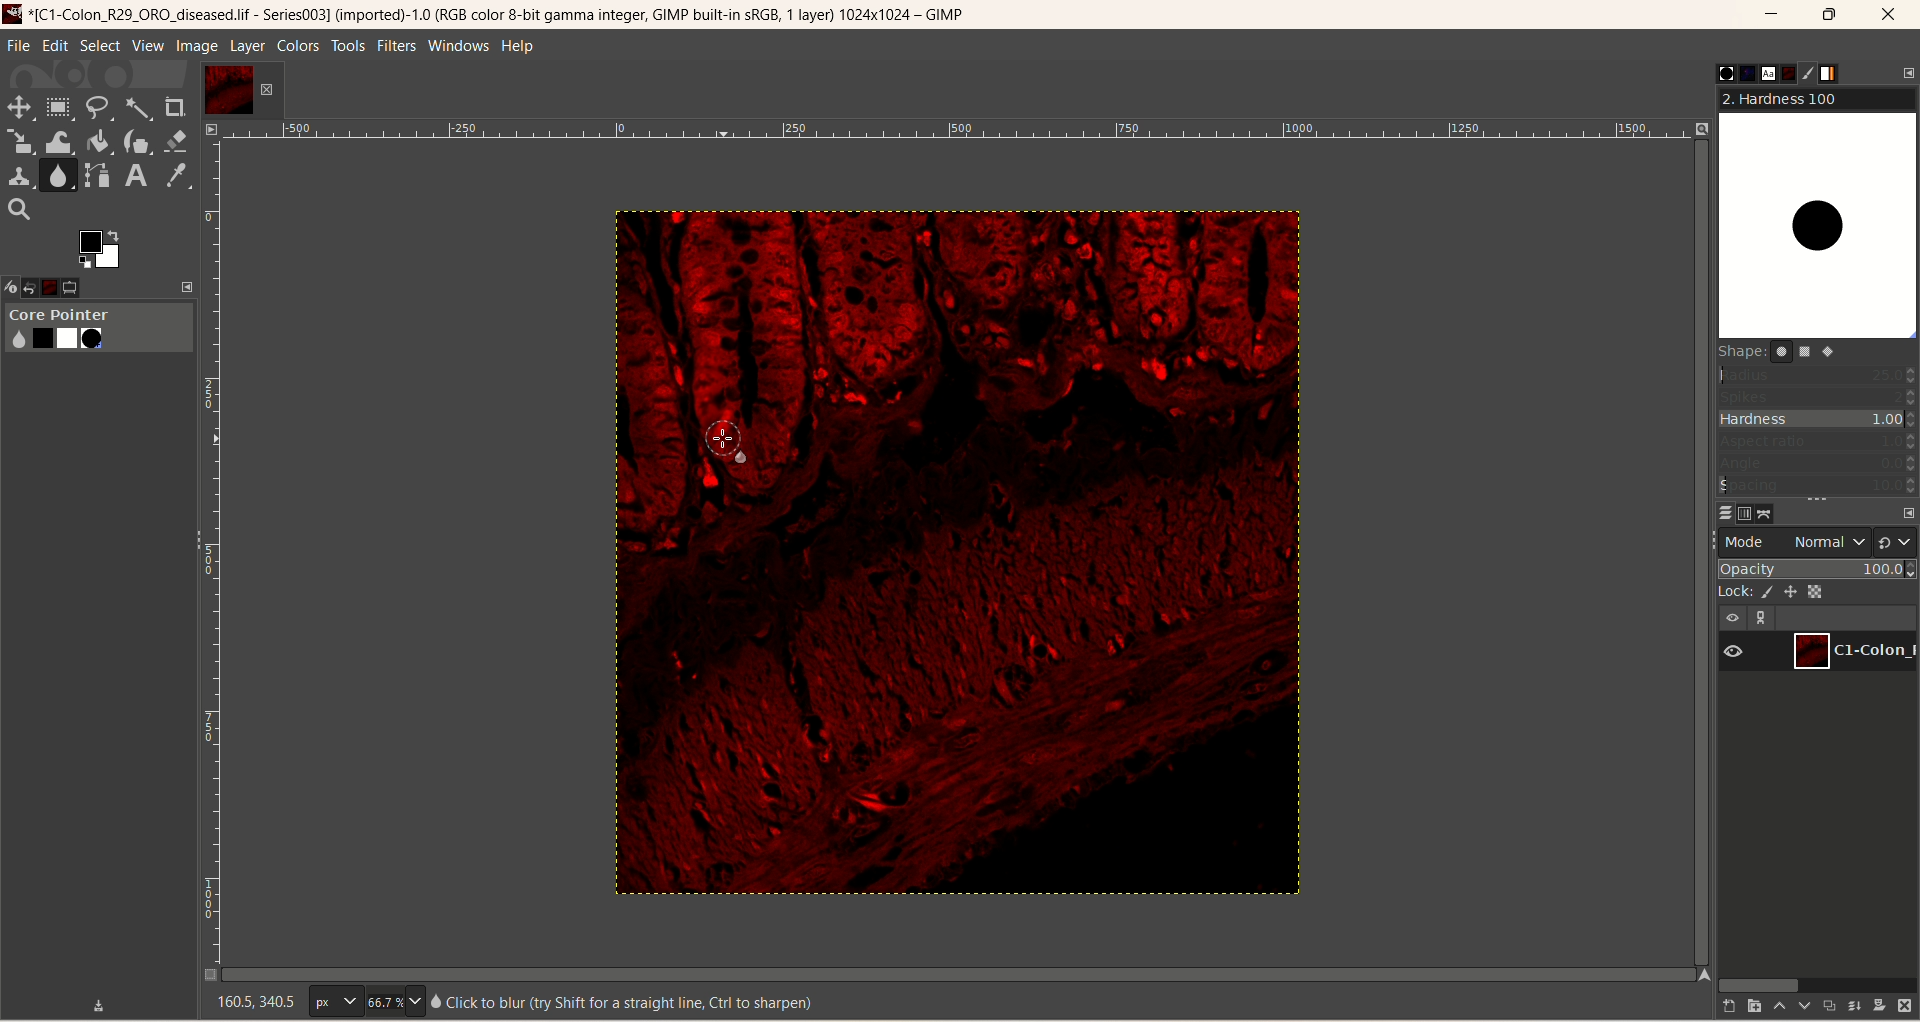 Image resolution: width=1920 pixels, height=1022 pixels. What do you see at coordinates (1823, 542) in the screenshot?
I see `normal` at bounding box center [1823, 542].